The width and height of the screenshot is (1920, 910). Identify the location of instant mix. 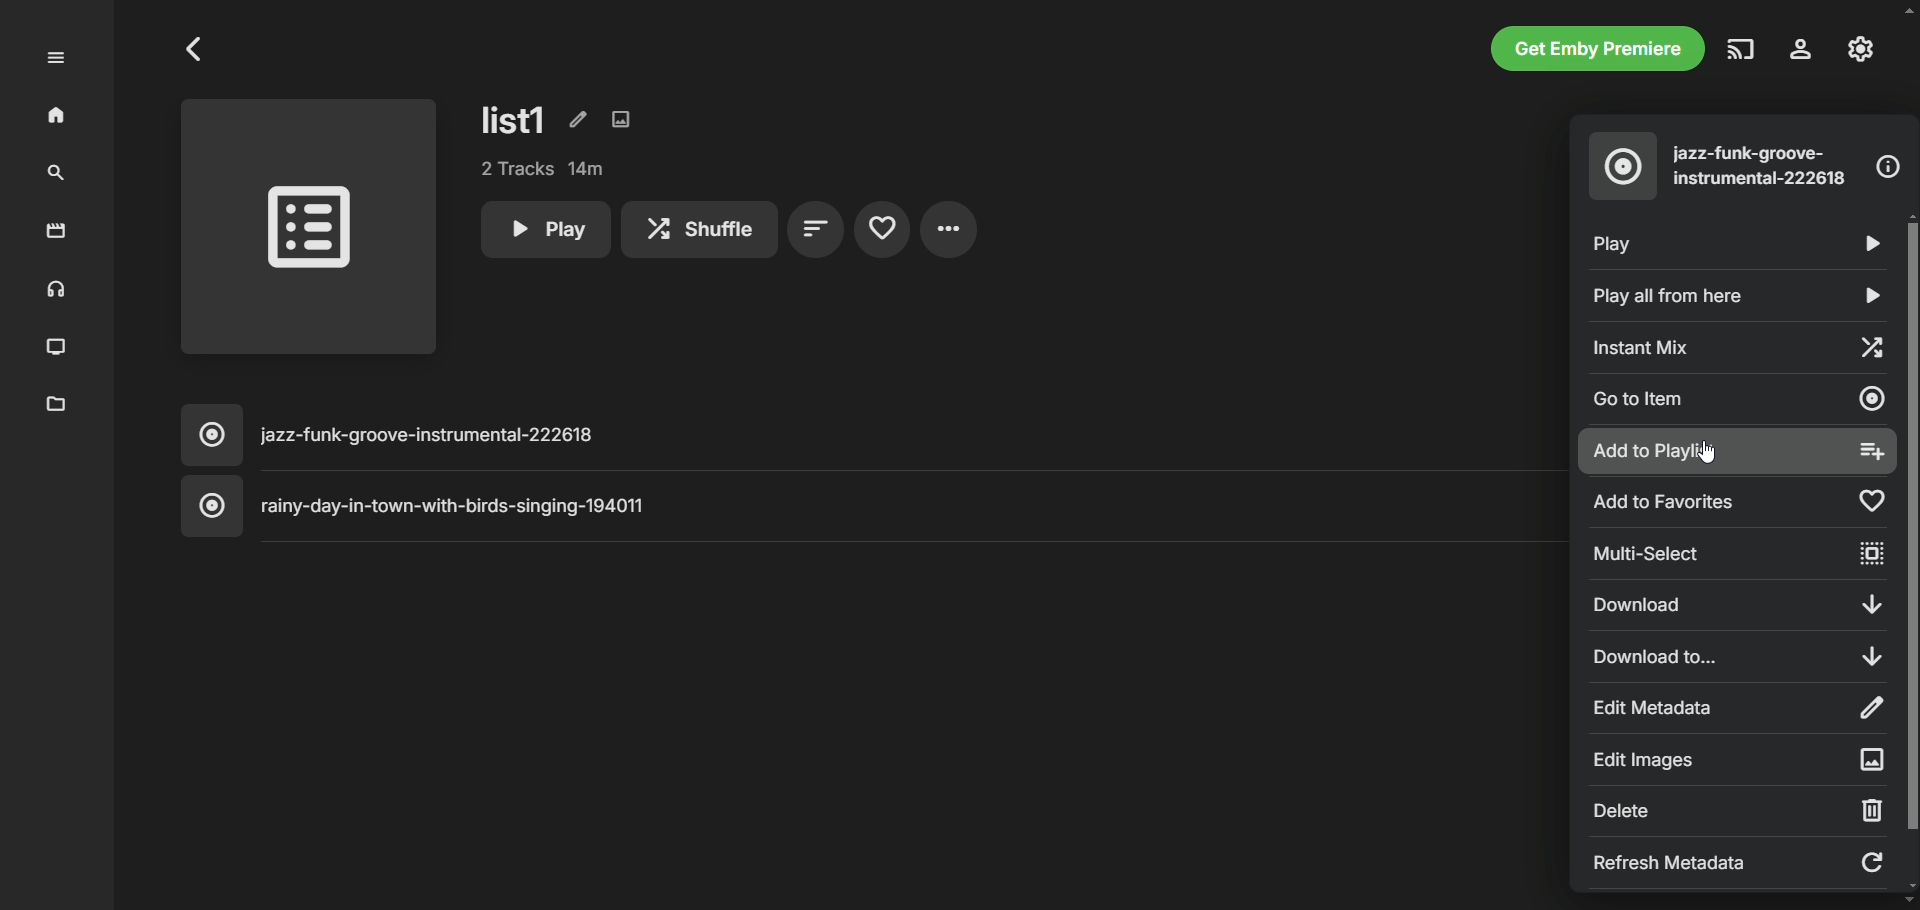
(1735, 345).